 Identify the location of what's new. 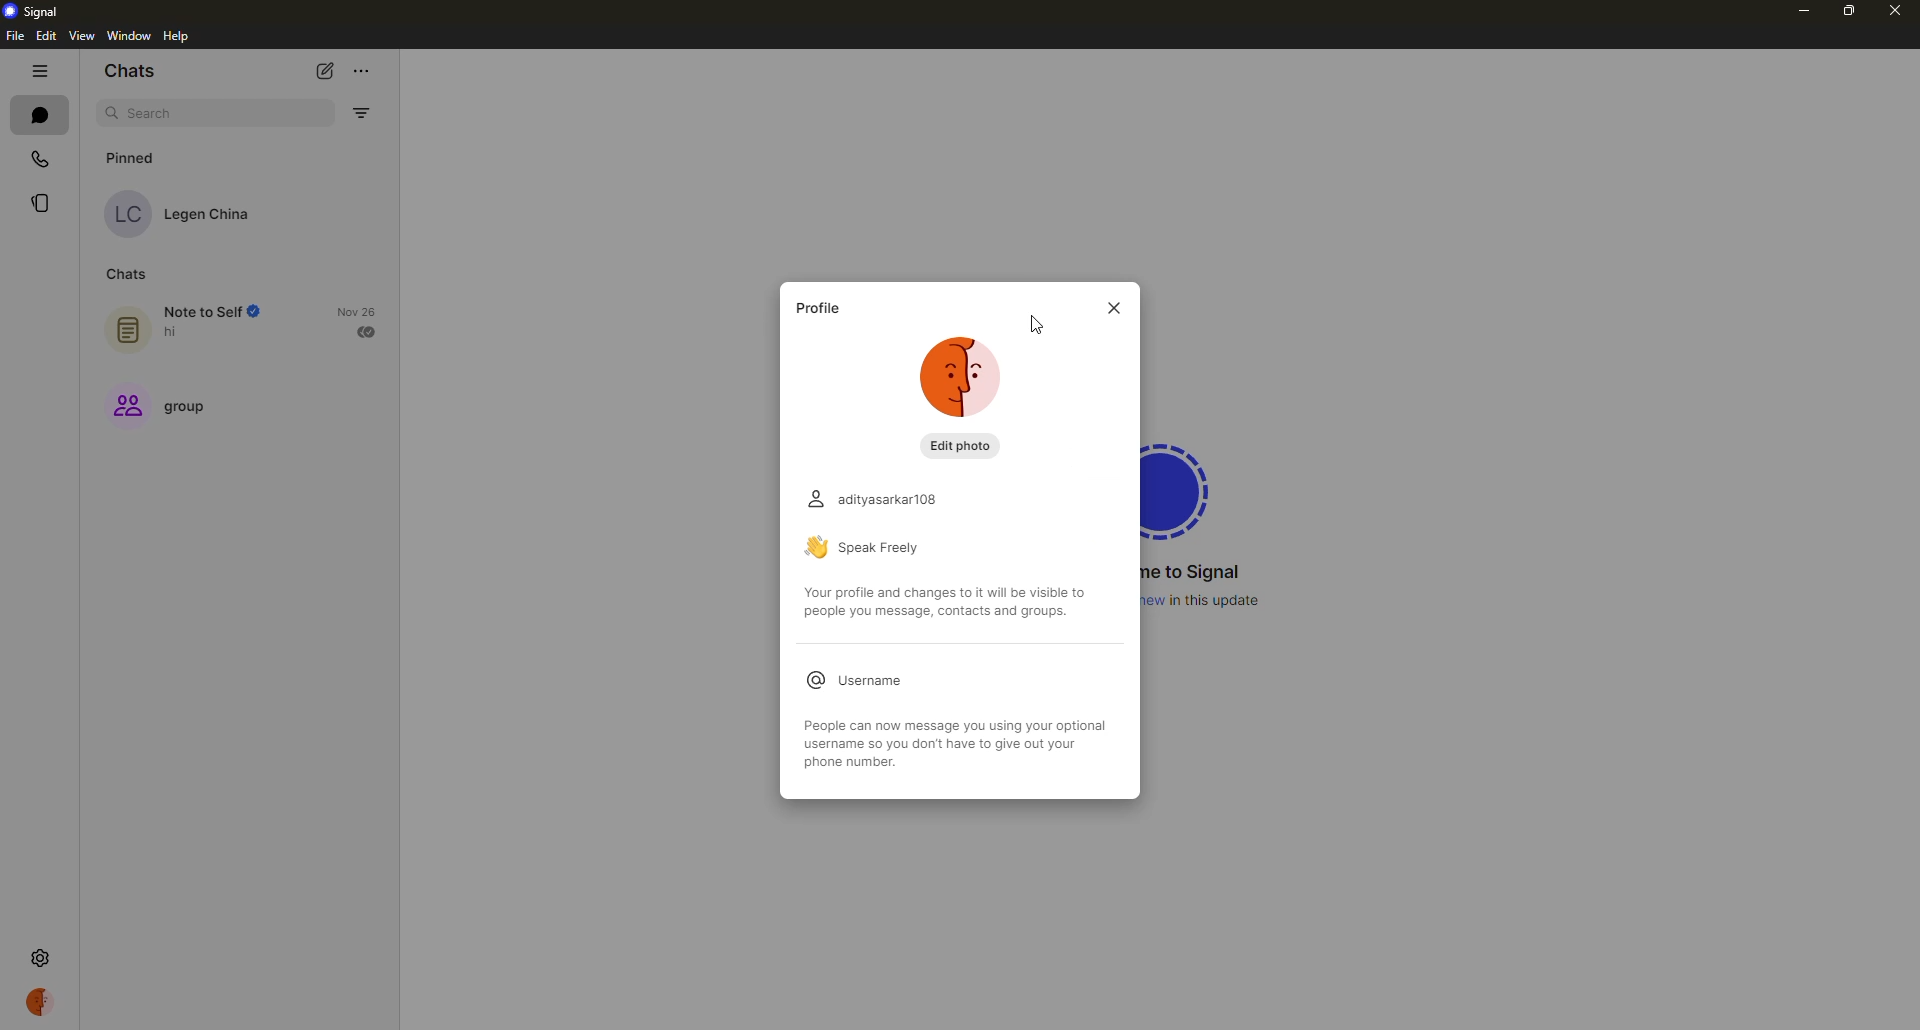
(1208, 600).